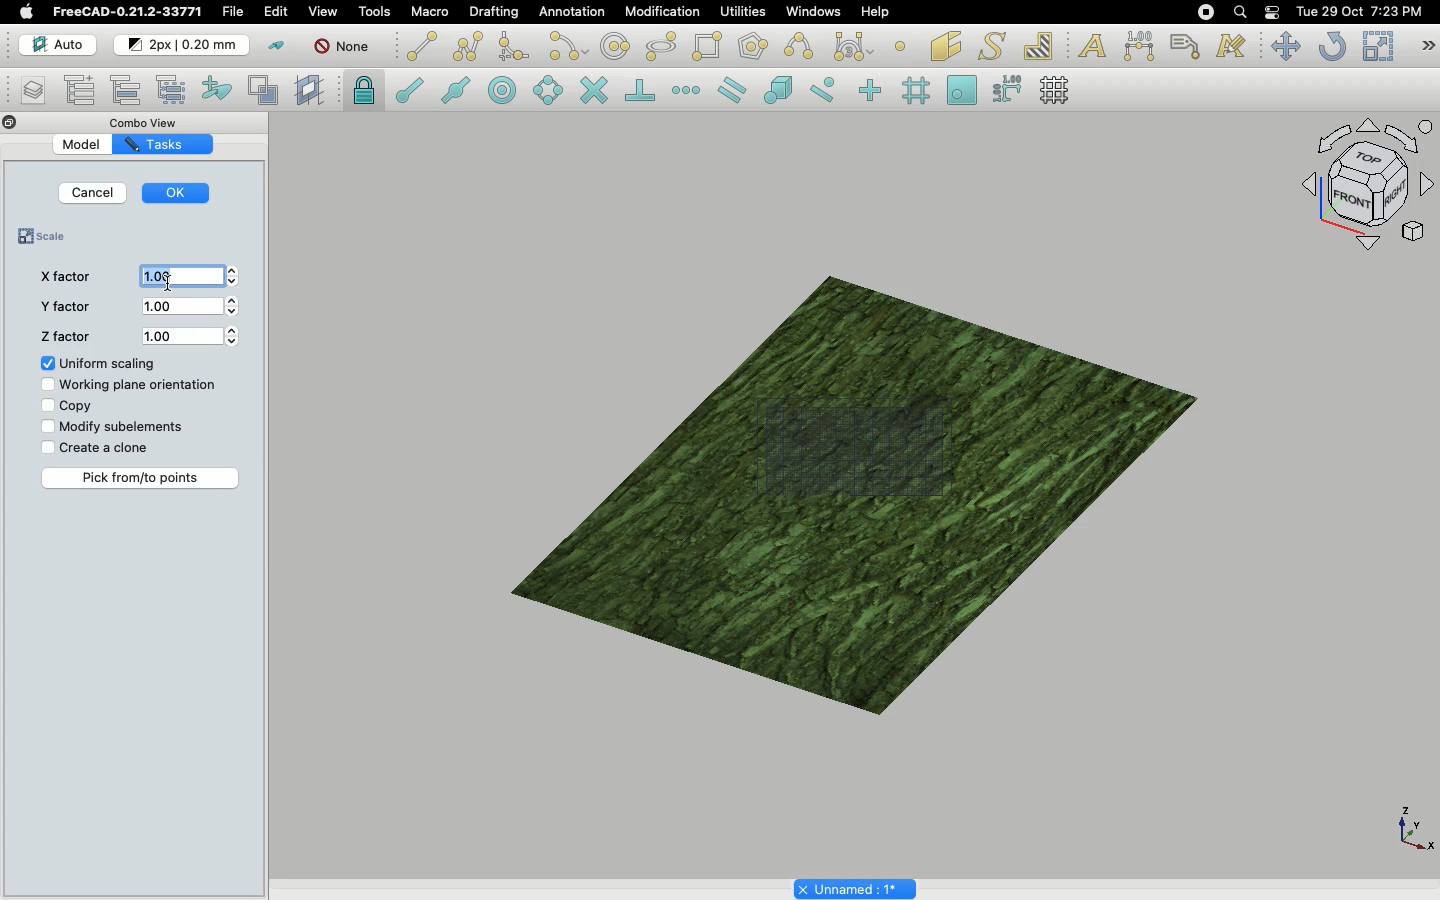 The image size is (1440, 900). I want to click on Fillet, so click(513, 47).